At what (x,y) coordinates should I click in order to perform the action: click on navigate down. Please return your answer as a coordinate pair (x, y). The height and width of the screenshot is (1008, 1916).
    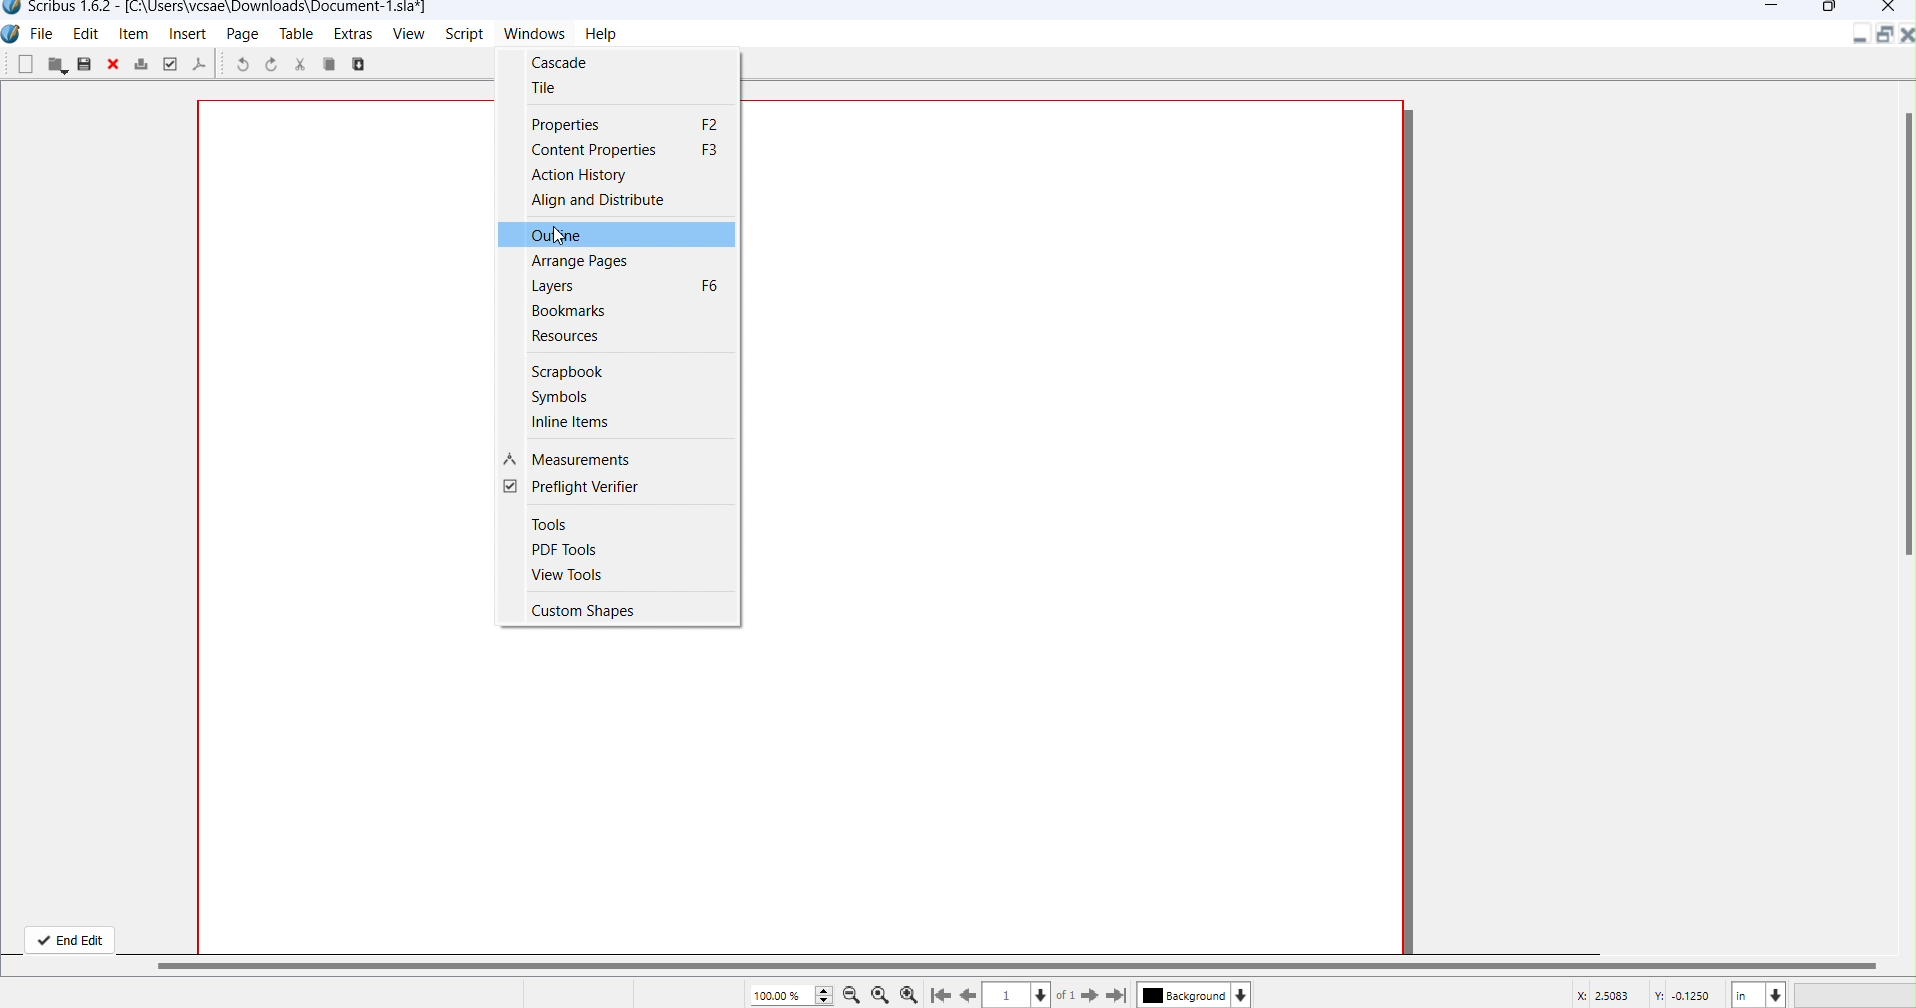
    Looking at the image, I should click on (1043, 992).